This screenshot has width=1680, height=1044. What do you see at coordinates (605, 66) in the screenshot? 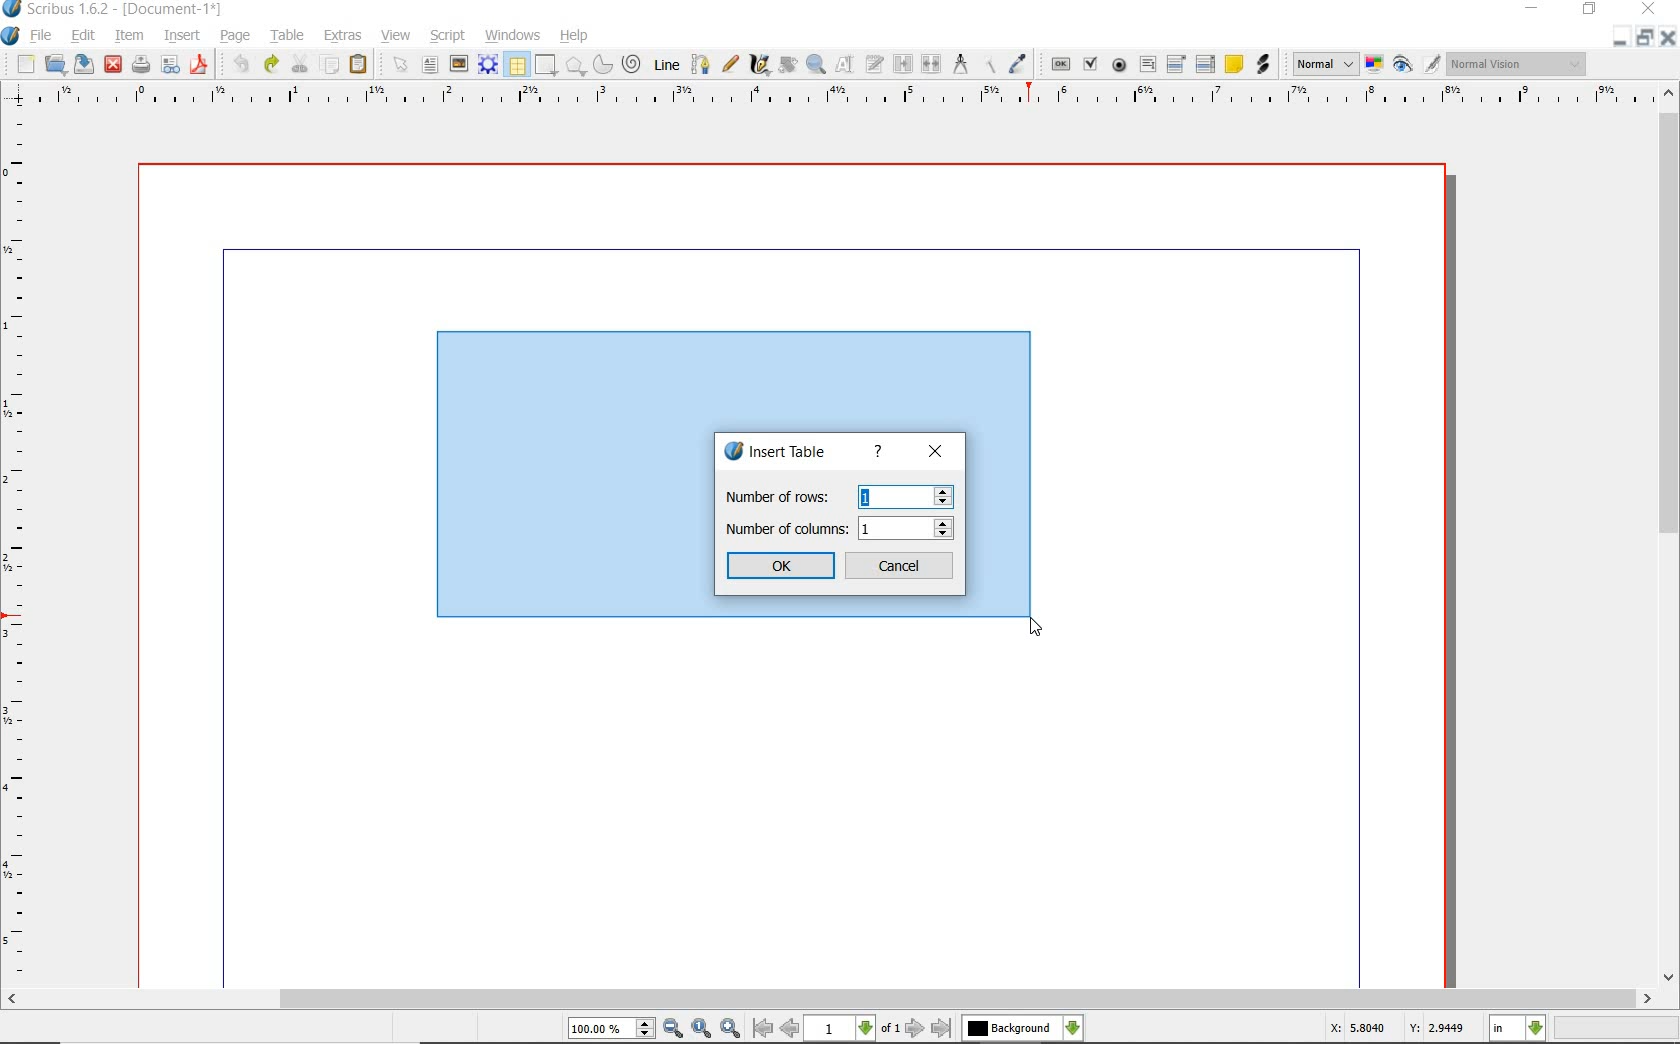
I see `arc` at bounding box center [605, 66].